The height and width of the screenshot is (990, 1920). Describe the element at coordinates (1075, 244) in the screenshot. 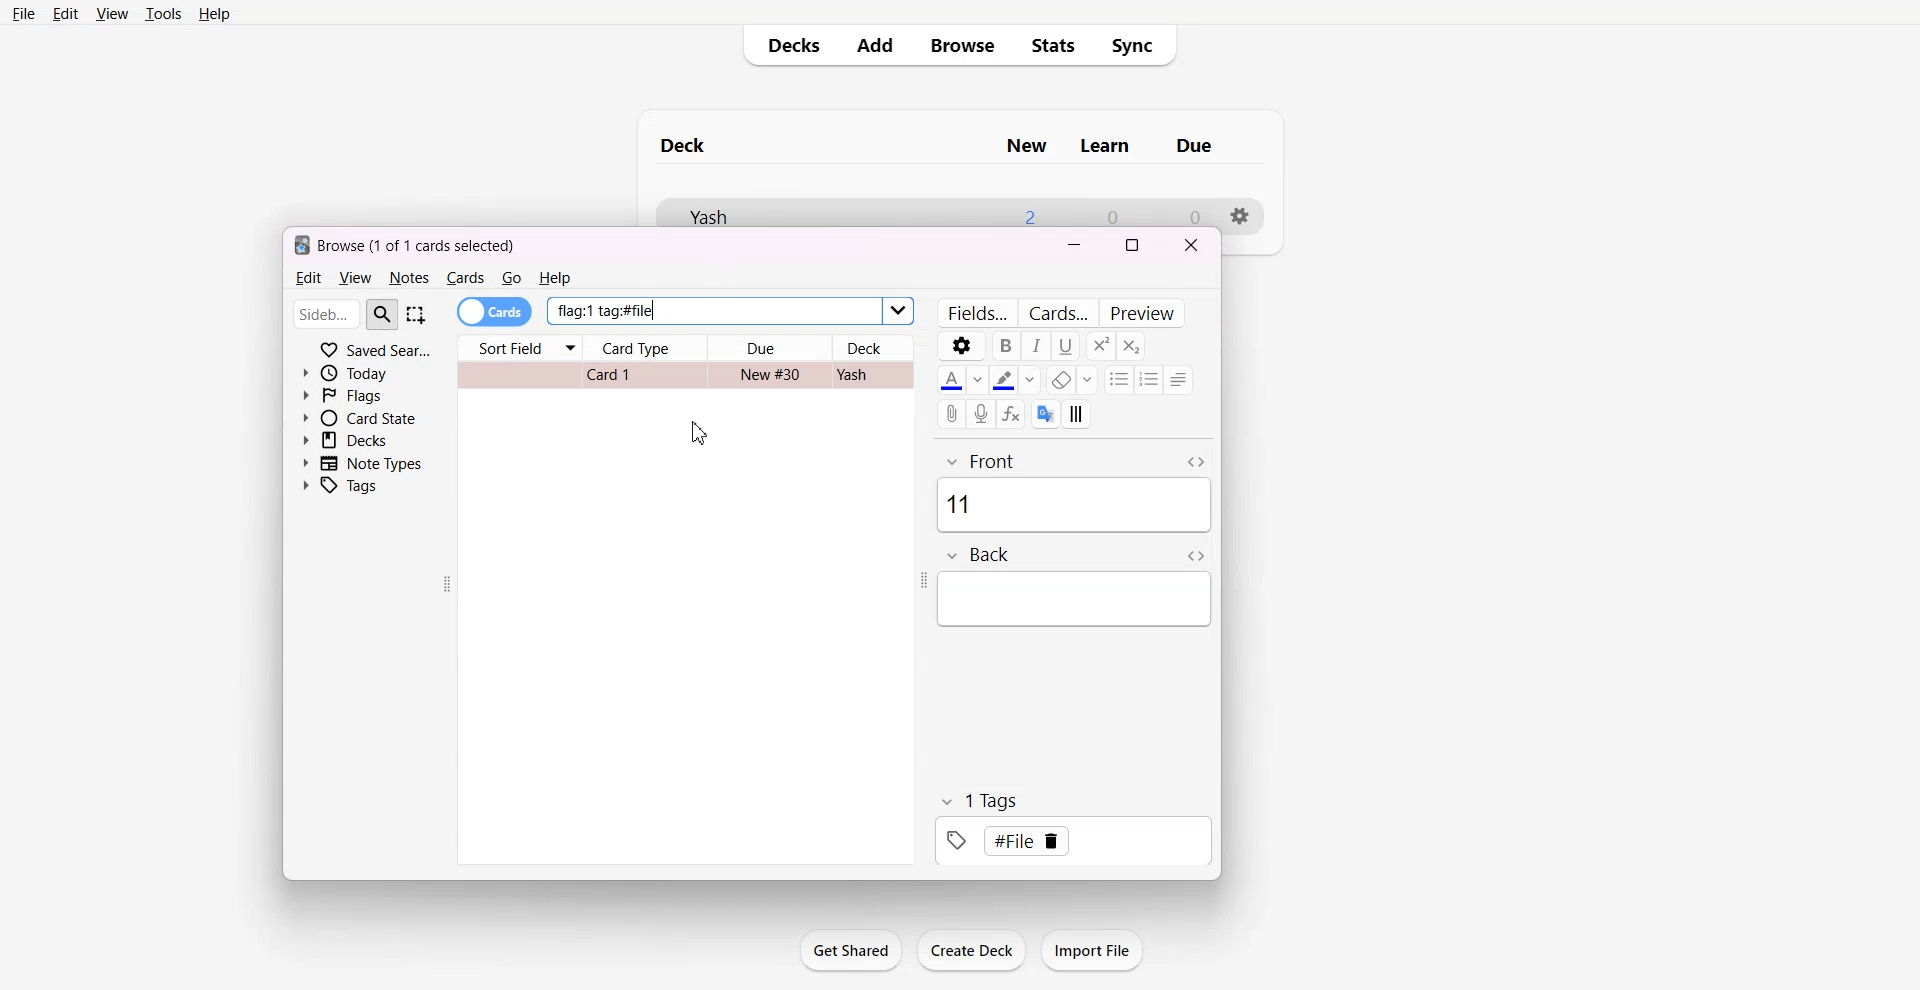

I see `Minimize` at that location.